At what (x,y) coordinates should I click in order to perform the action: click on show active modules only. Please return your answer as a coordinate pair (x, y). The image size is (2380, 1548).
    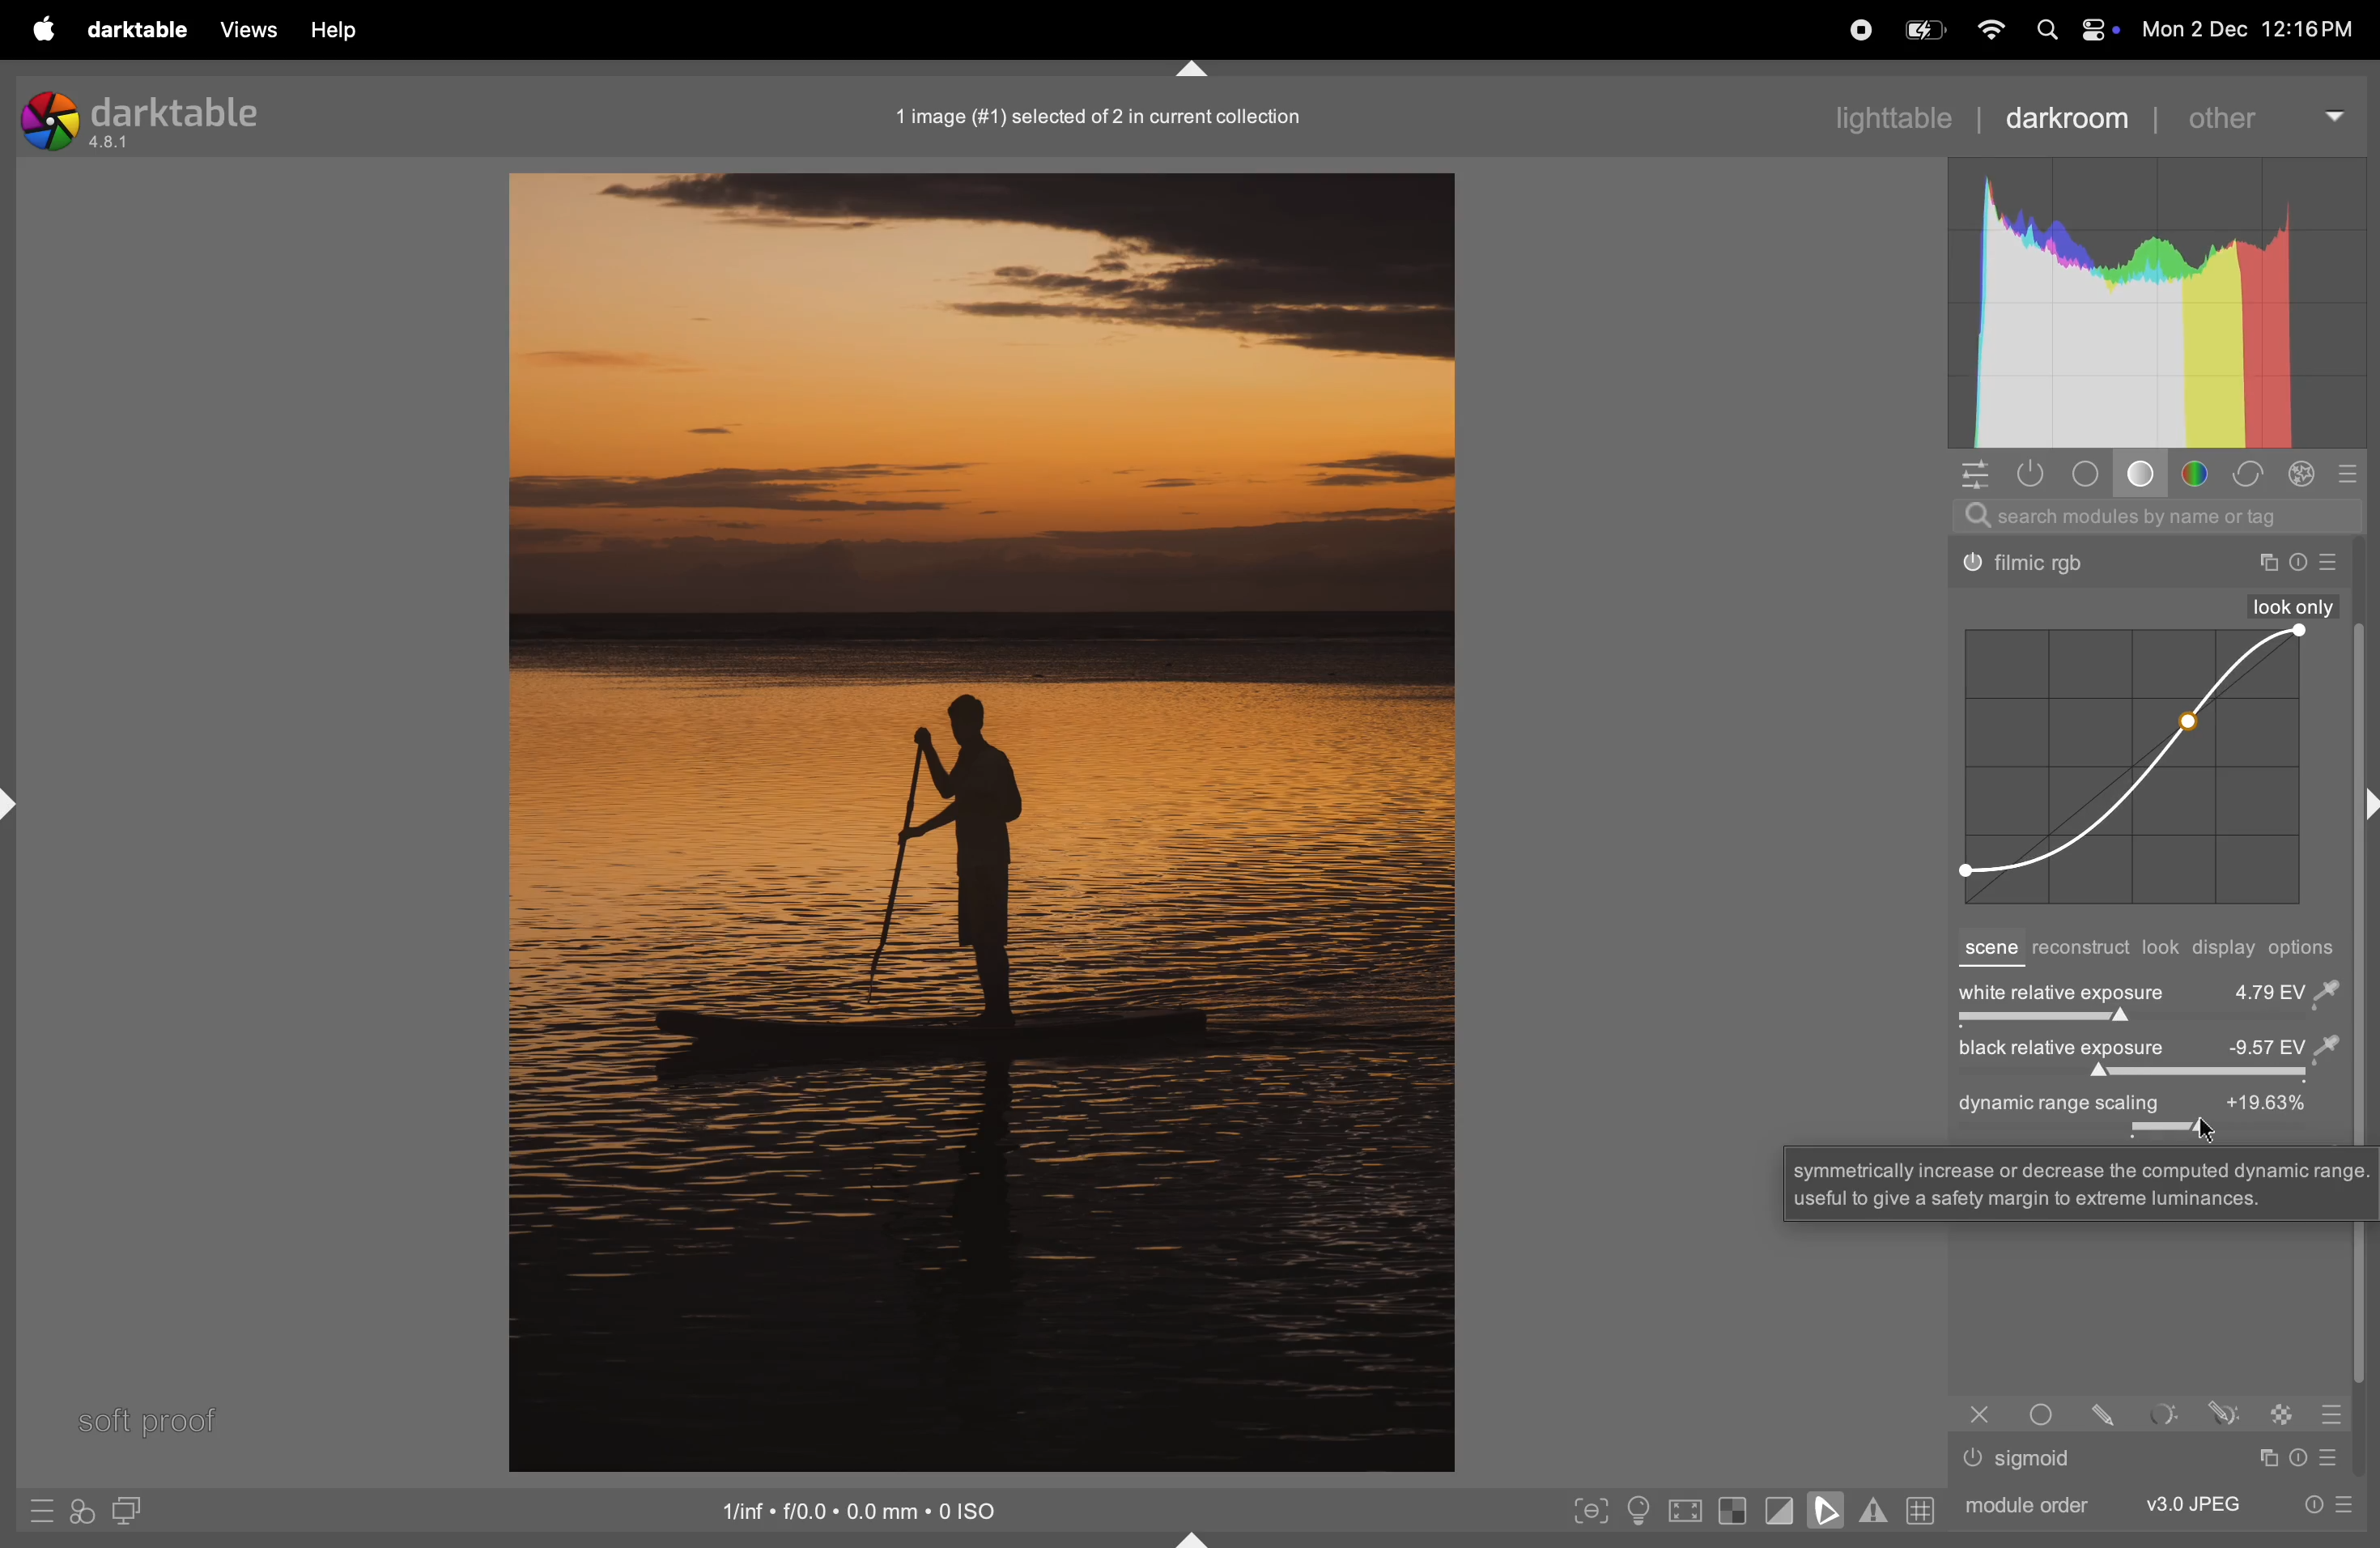
    Looking at the image, I should click on (2034, 473).